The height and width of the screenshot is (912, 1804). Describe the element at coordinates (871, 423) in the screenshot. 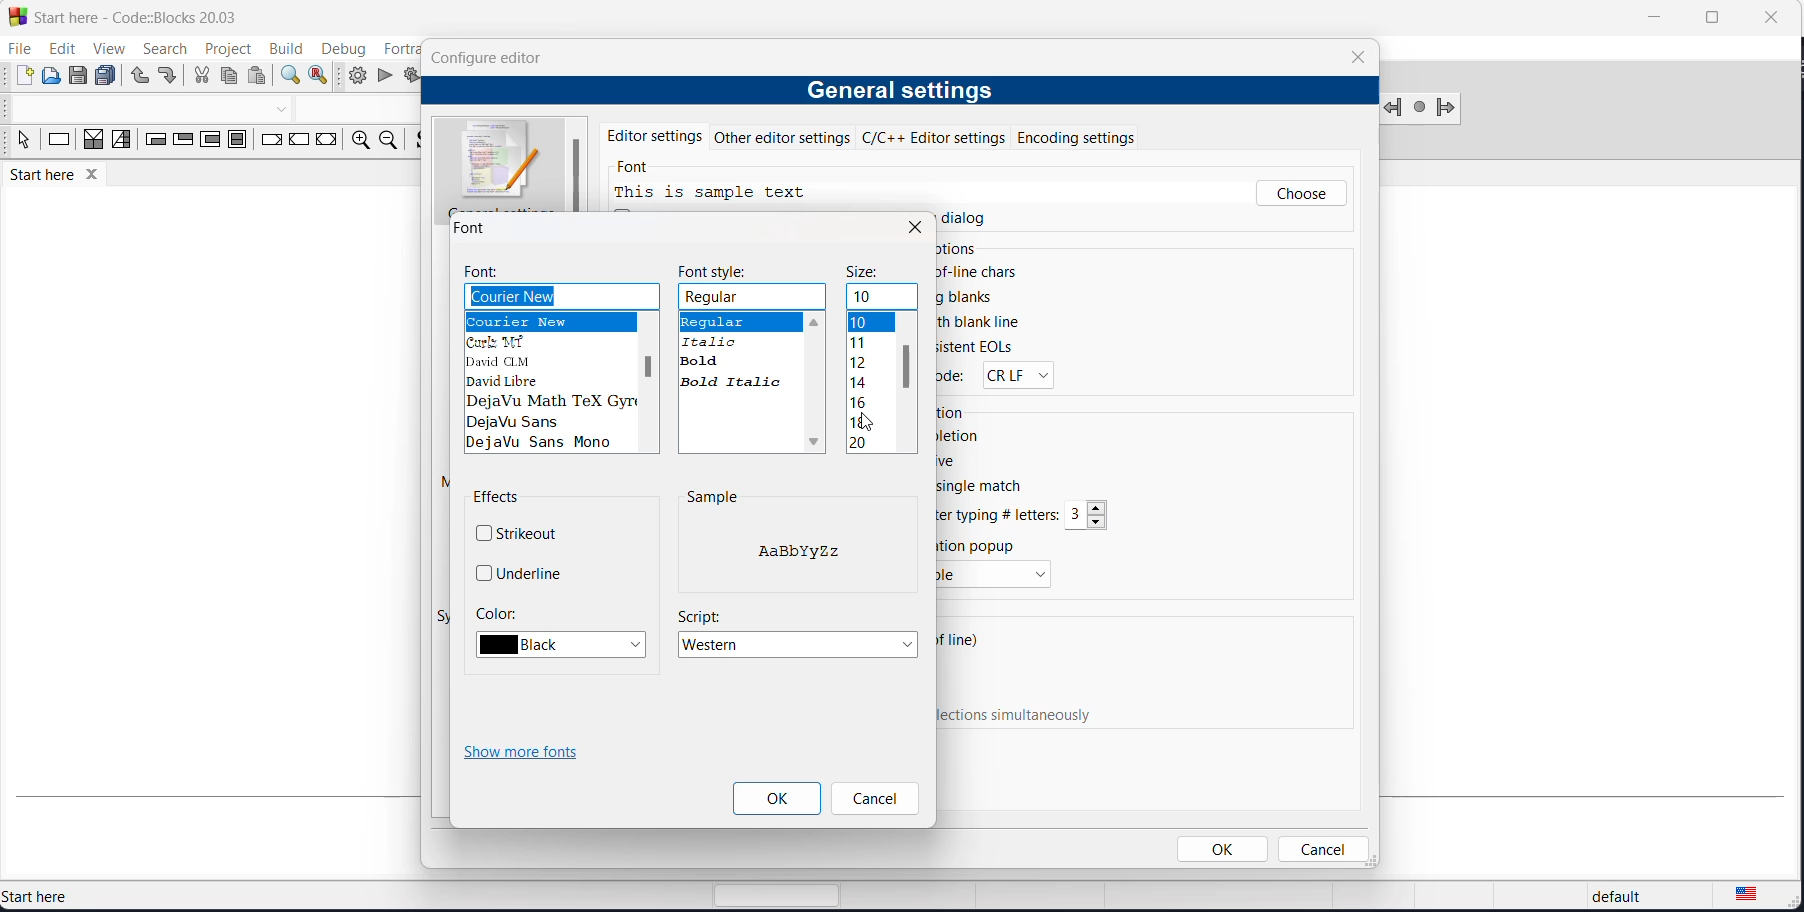

I see `cursor` at that location.